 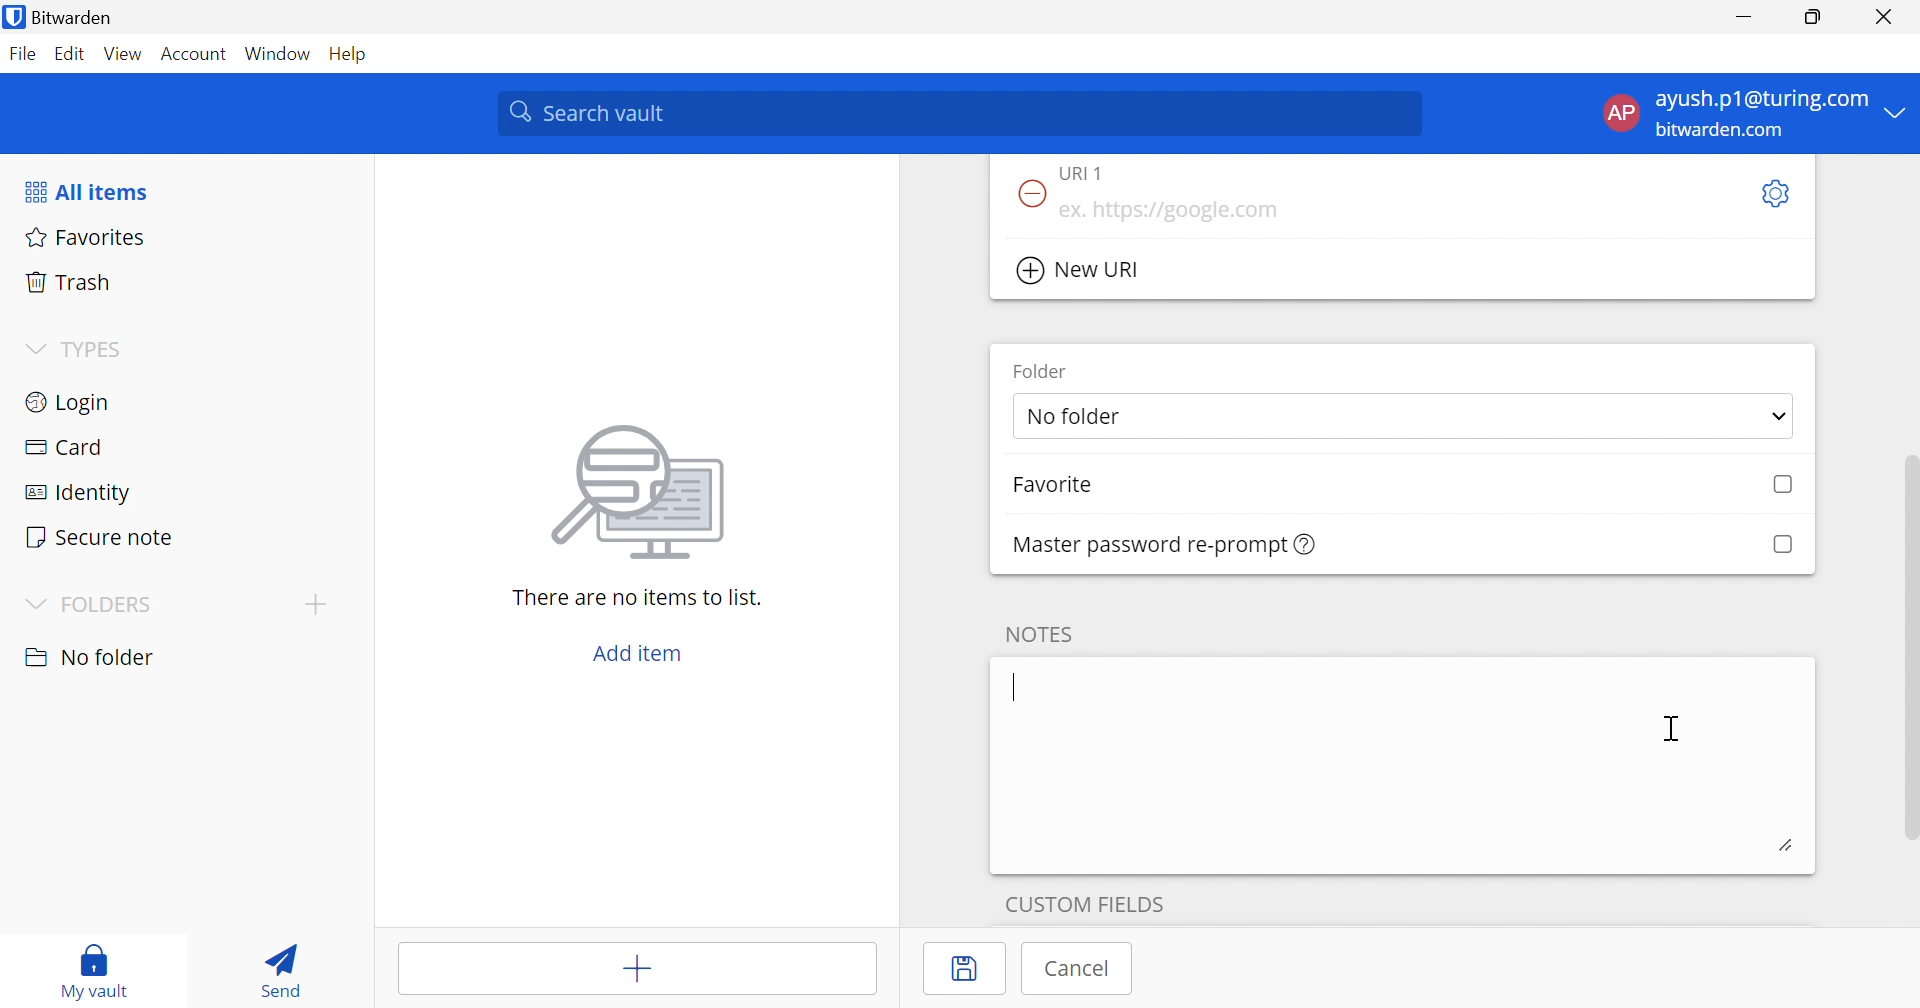 I want to click on Scroll Bar, so click(x=1908, y=629).